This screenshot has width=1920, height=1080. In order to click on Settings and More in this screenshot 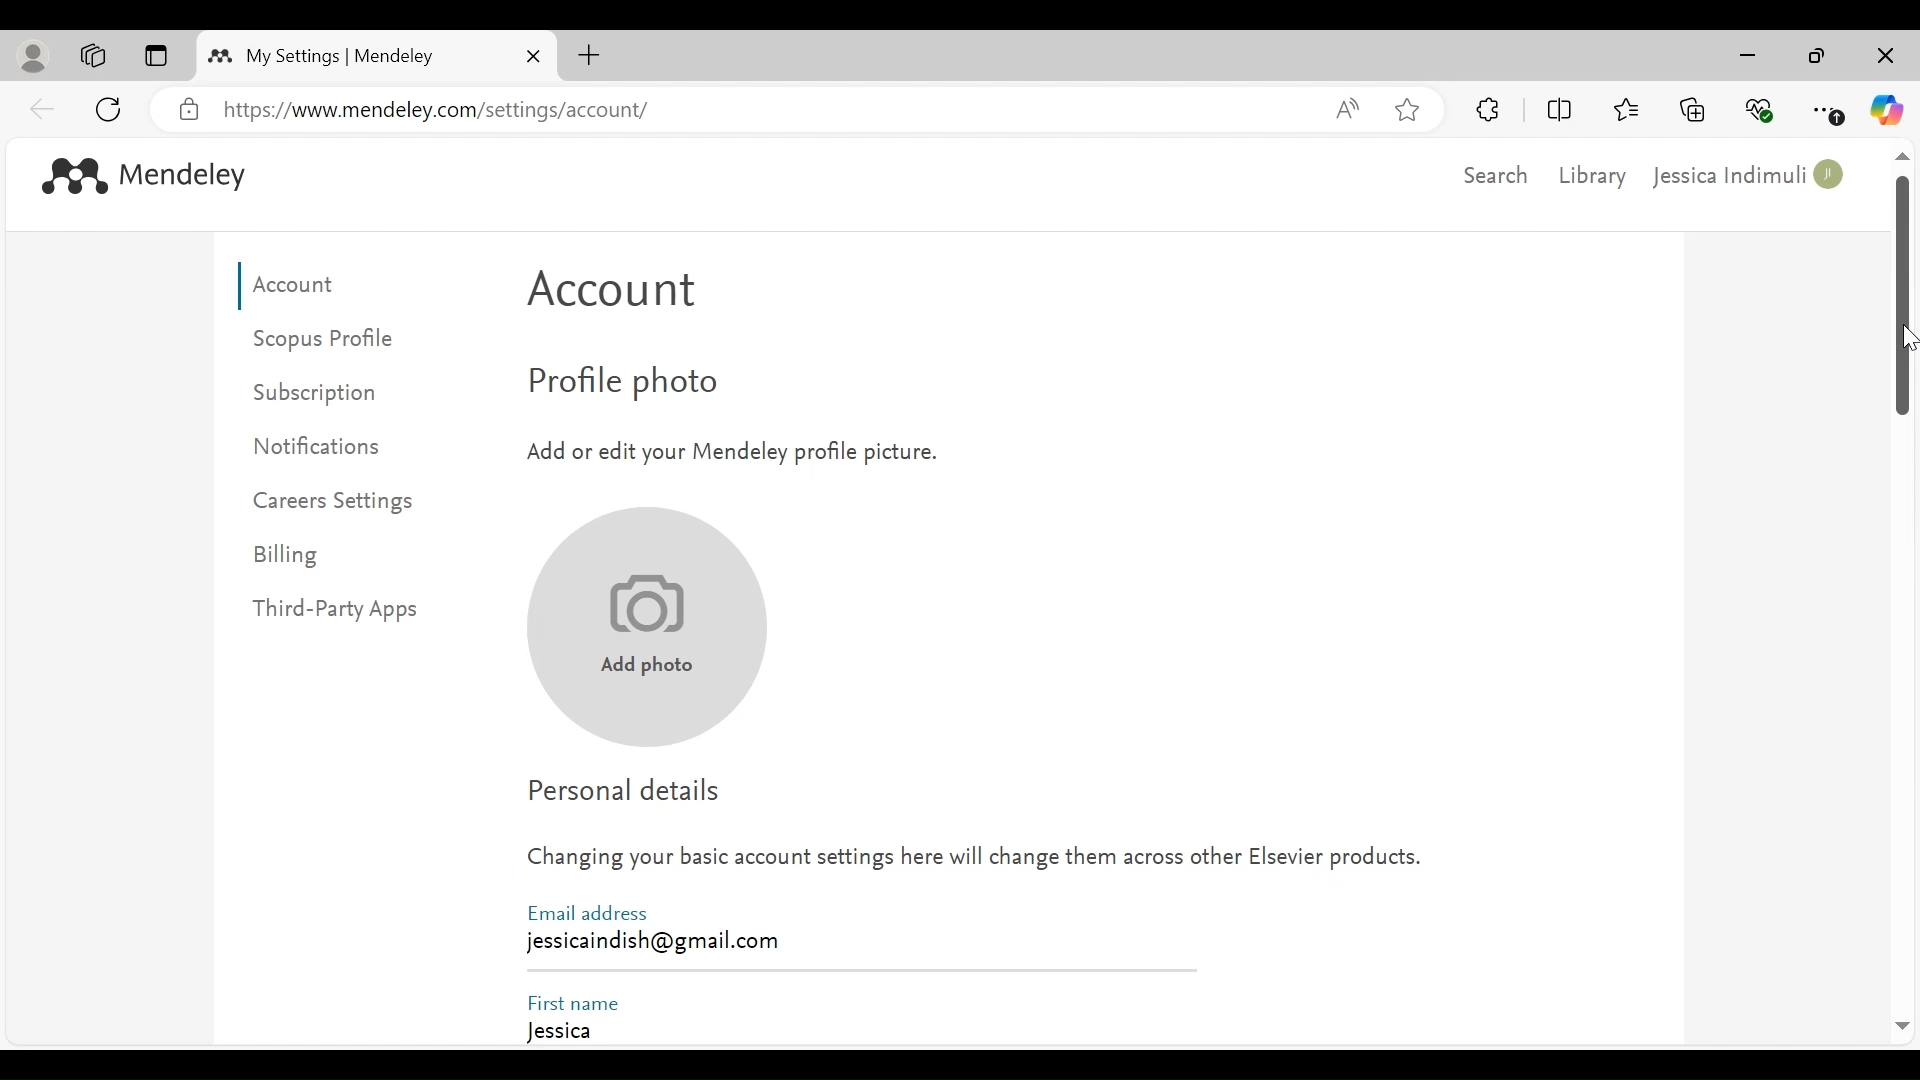, I will do `click(1829, 111)`.